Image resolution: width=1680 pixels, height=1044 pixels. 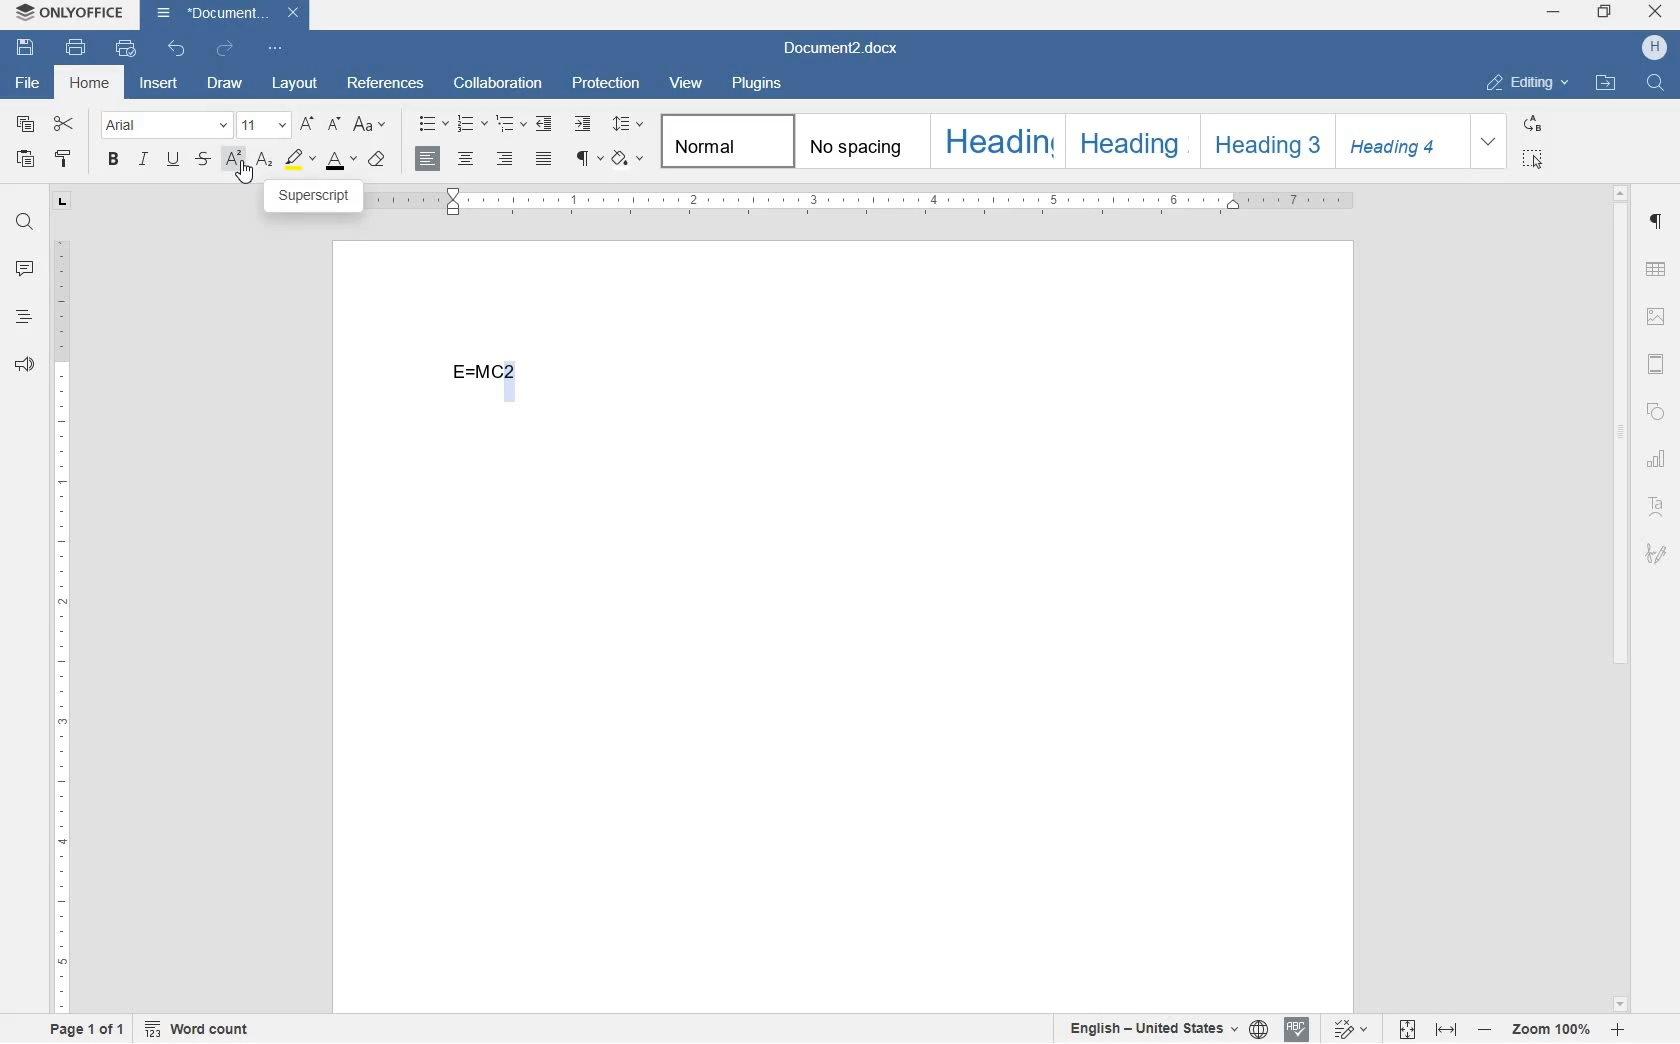 What do you see at coordinates (582, 123) in the screenshot?
I see `increase indent` at bounding box center [582, 123].